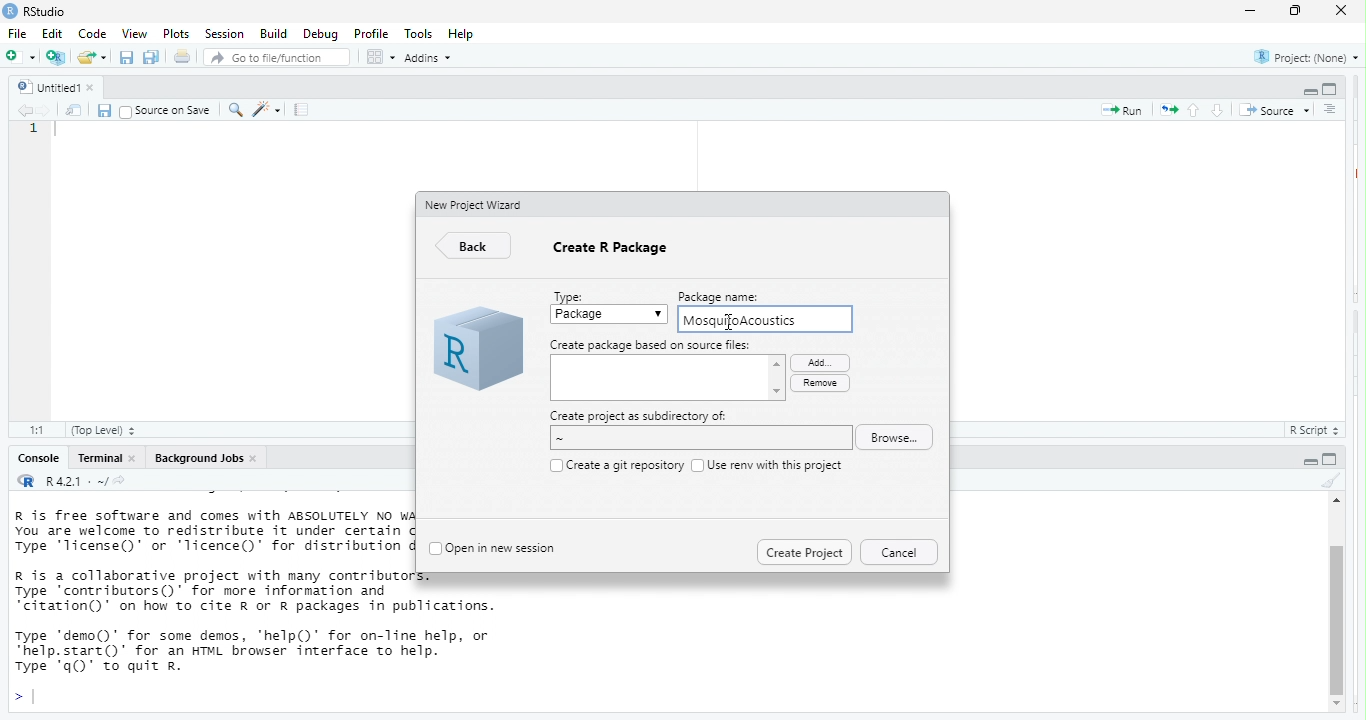 The height and width of the screenshot is (720, 1366). Describe the element at coordinates (697, 439) in the screenshot. I see `~` at that location.